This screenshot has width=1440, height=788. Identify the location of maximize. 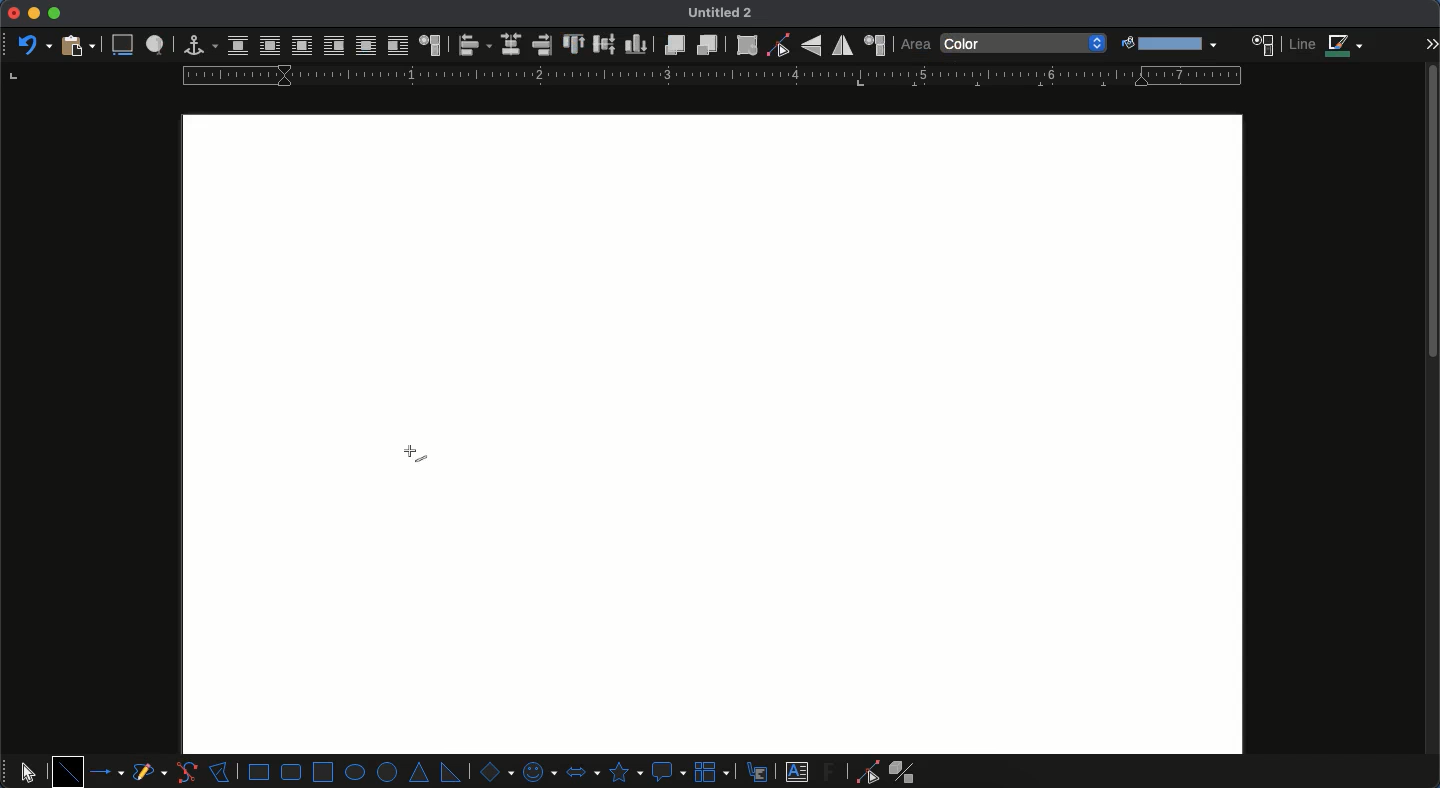
(54, 14).